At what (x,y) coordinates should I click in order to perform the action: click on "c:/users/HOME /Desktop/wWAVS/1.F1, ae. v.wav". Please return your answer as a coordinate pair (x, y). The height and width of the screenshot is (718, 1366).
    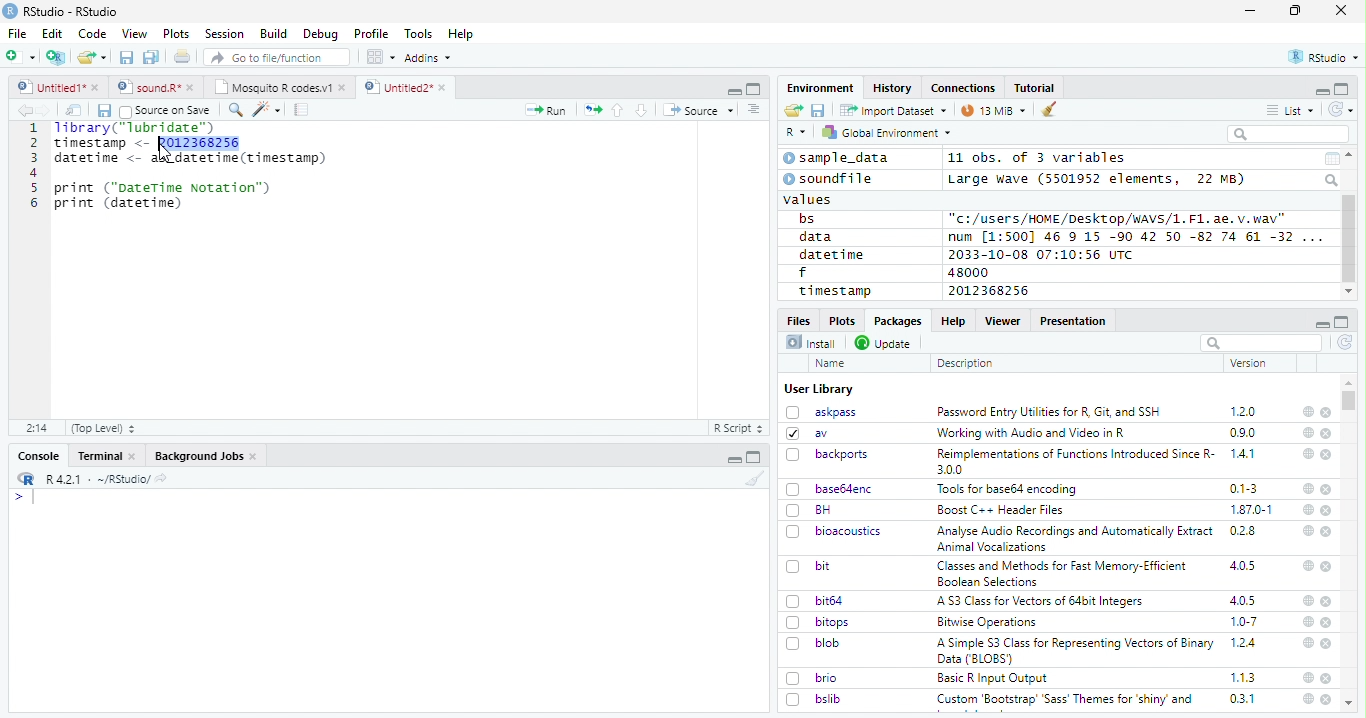
    Looking at the image, I should click on (1119, 217).